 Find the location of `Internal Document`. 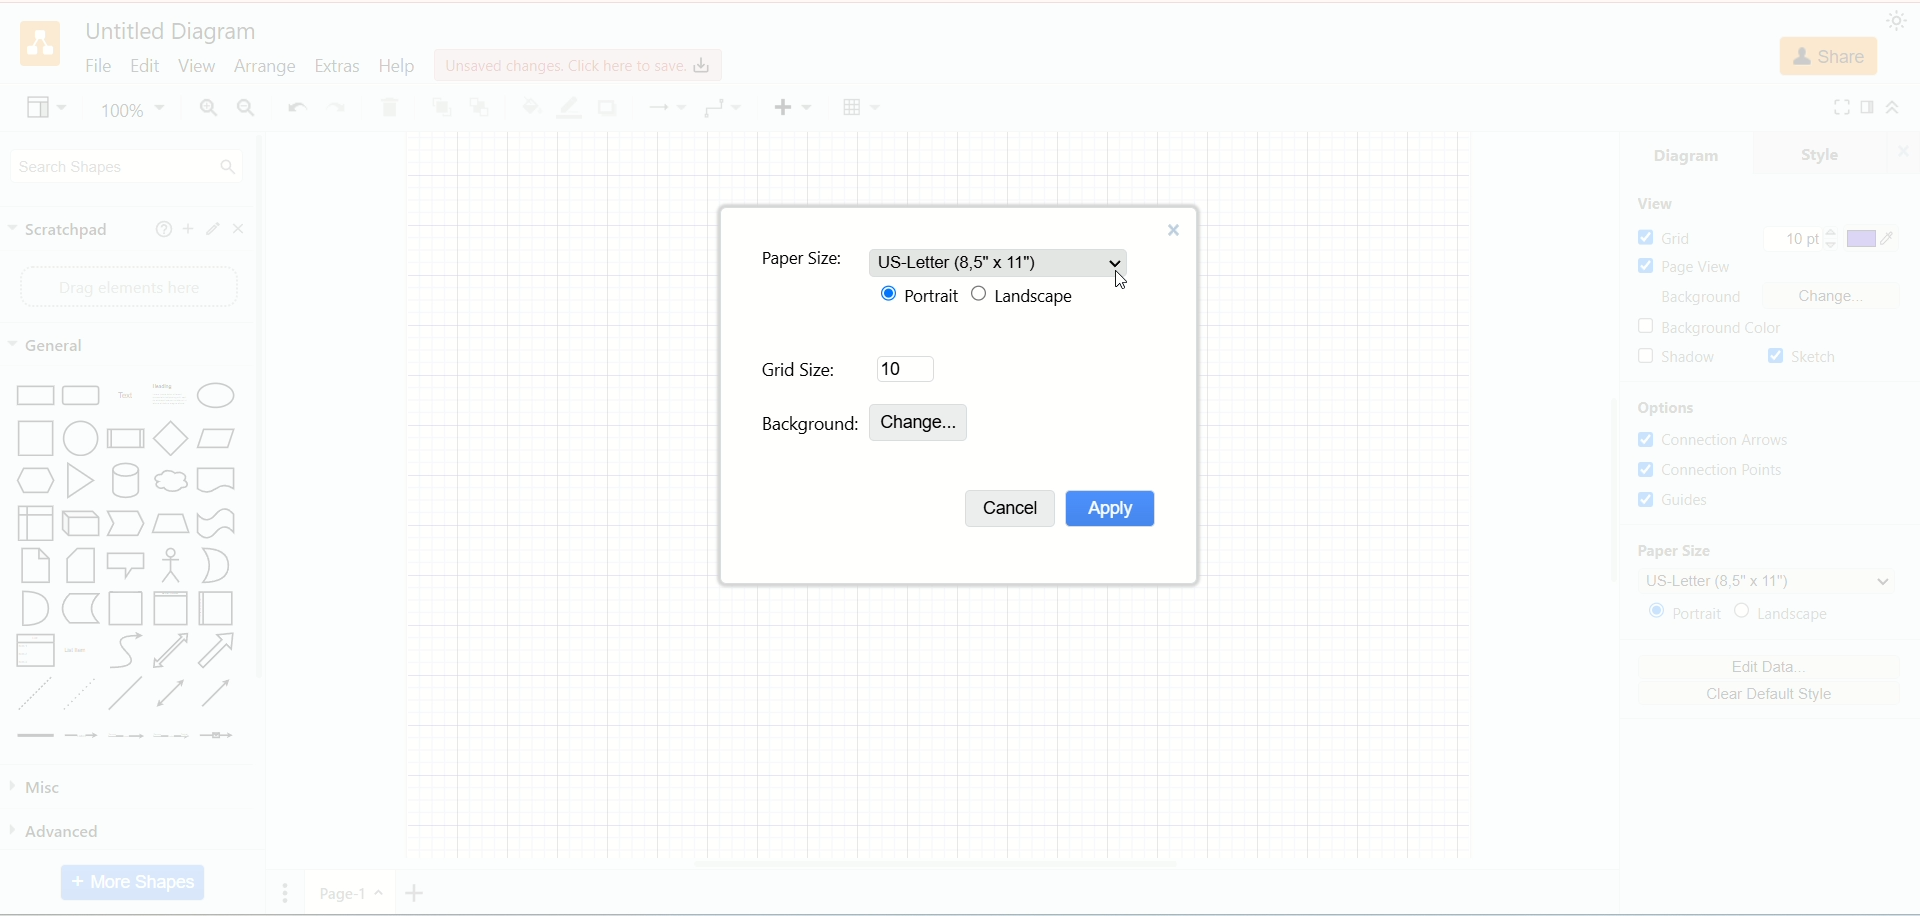

Internal Document is located at coordinates (36, 522).